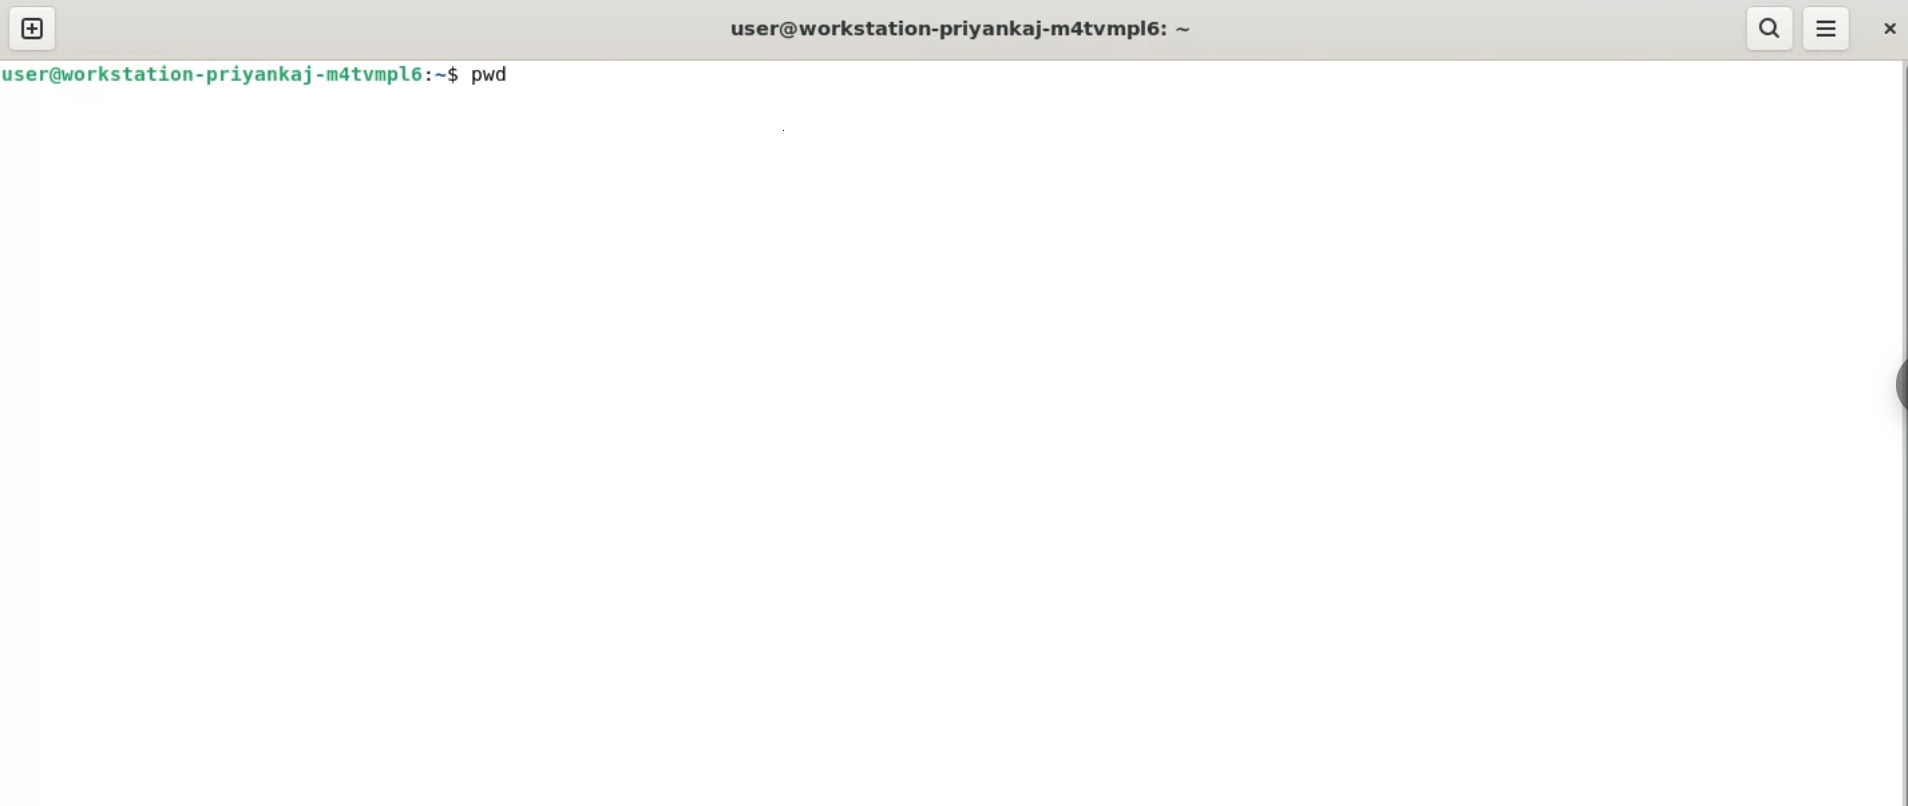 The height and width of the screenshot is (806, 1908). What do you see at coordinates (498, 74) in the screenshot?
I see `pwd` at bounding box center [498, 74].